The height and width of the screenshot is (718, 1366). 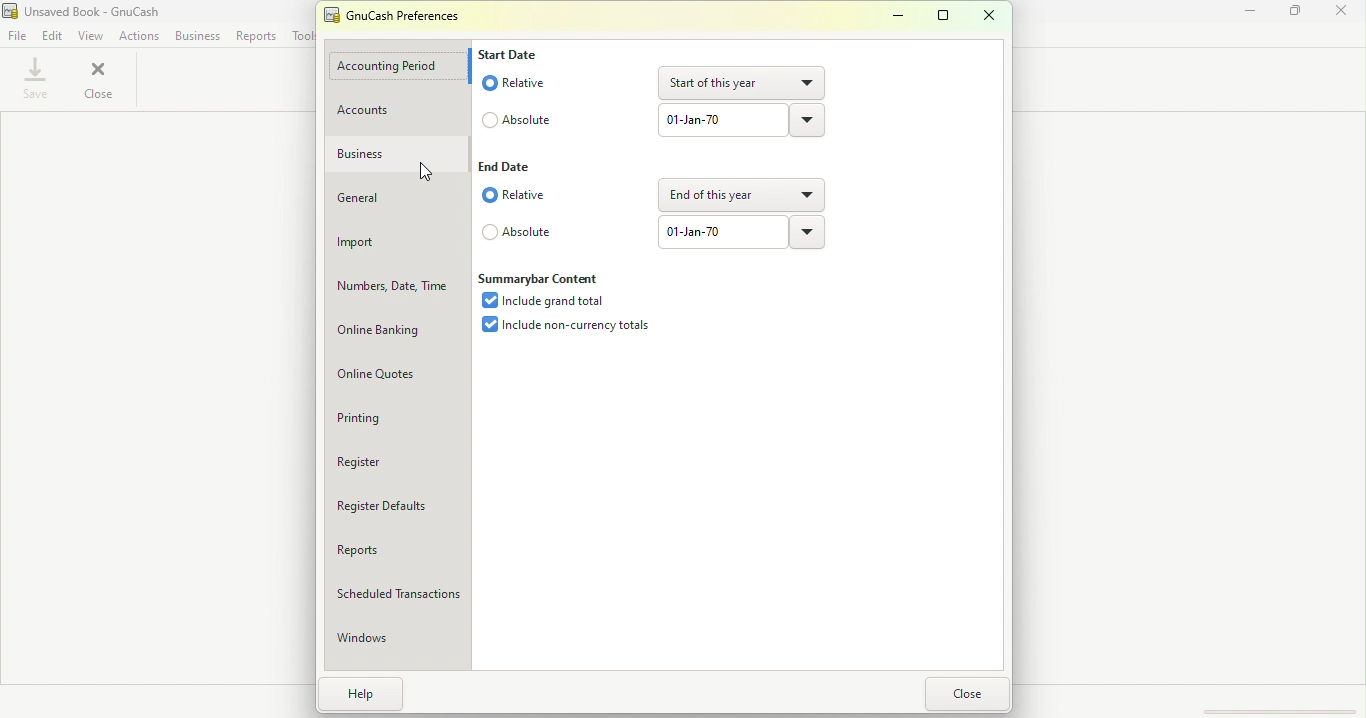 What do you see at coordinates (33, 80) in the screenshot?
I see `Save` at bounding box center [33, 80].